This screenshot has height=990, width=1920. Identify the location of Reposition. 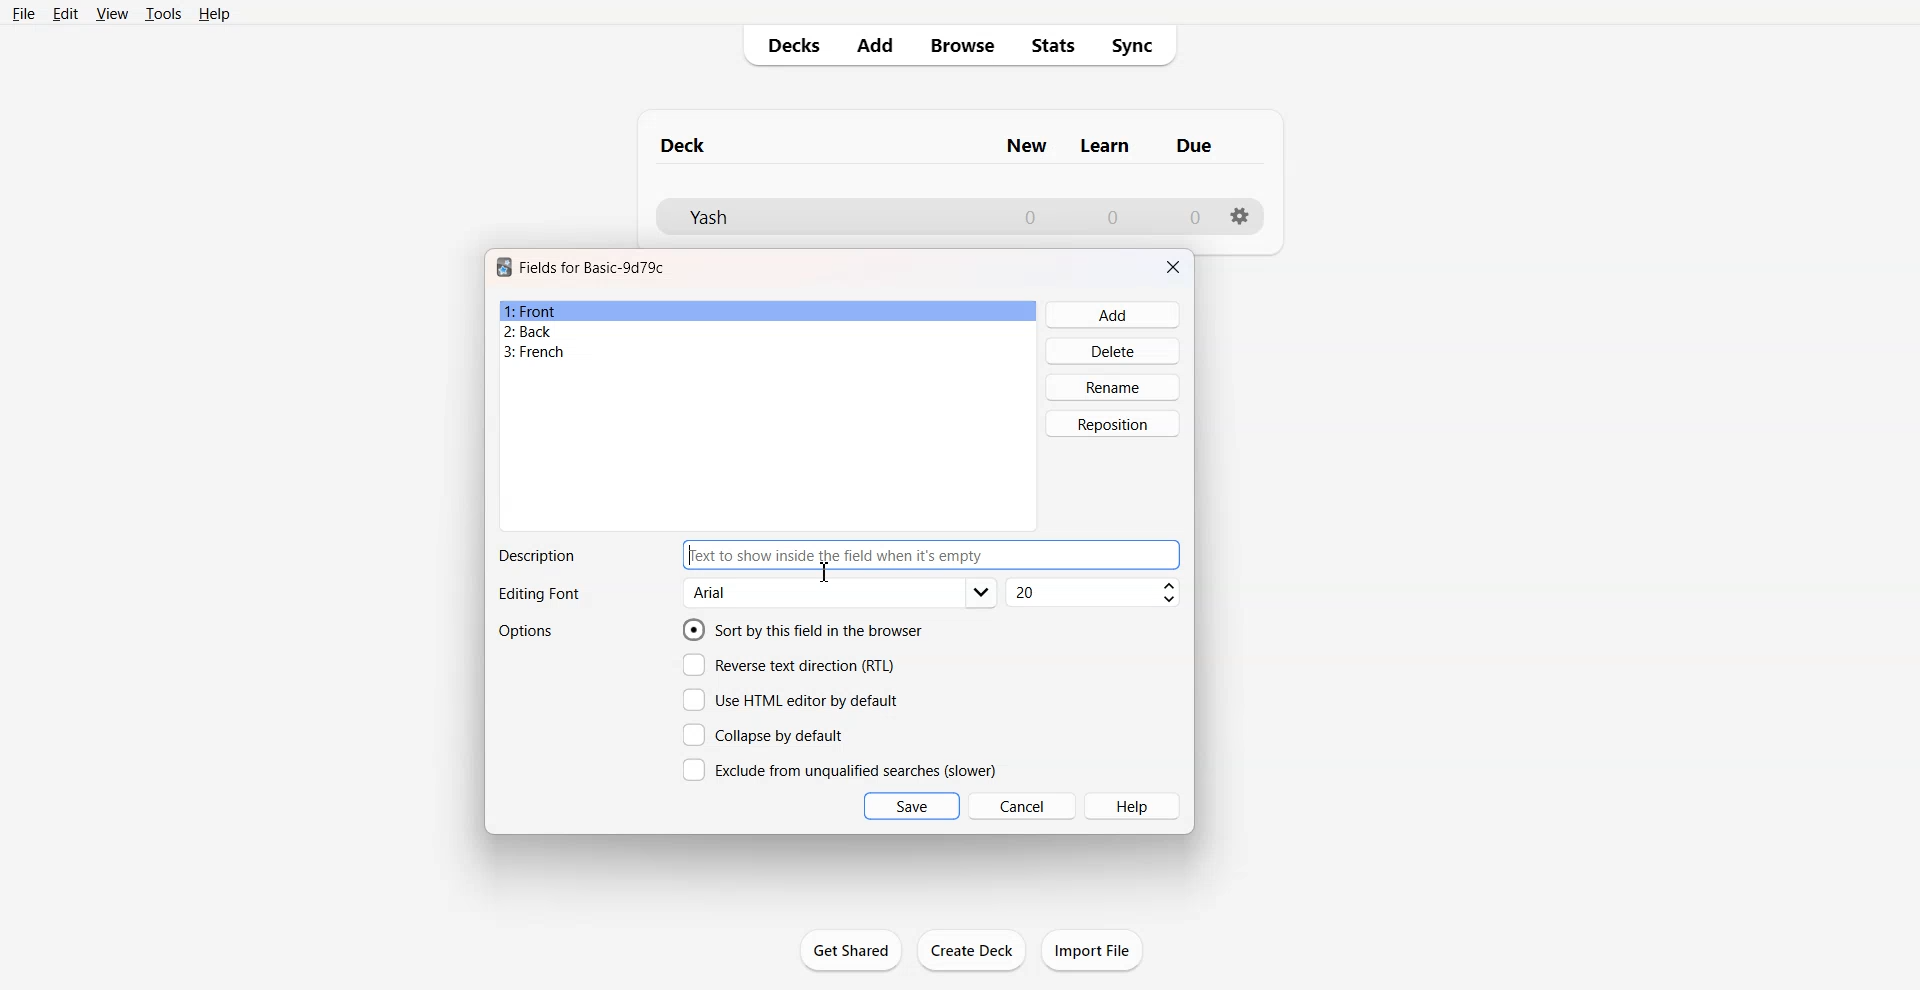
(1113, 424).